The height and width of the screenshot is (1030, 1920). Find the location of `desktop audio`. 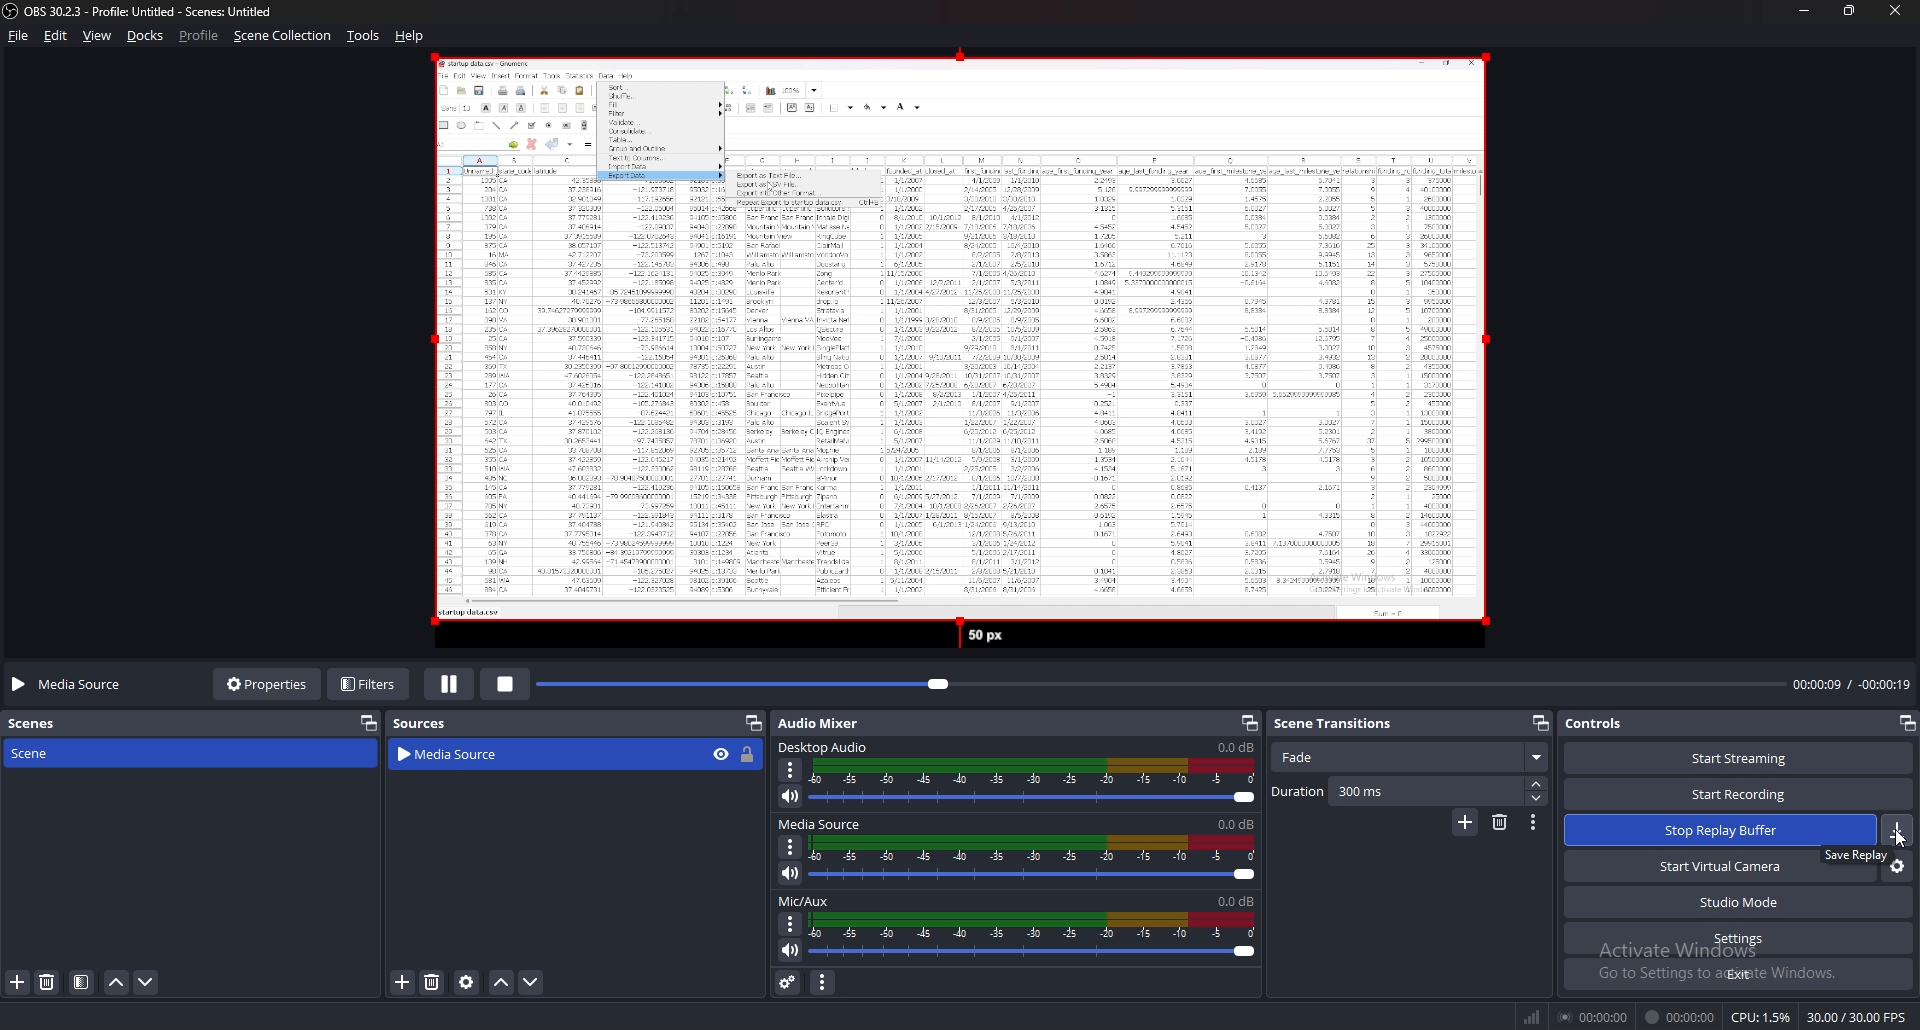

desktop audio is located at coordinates (827, 747).